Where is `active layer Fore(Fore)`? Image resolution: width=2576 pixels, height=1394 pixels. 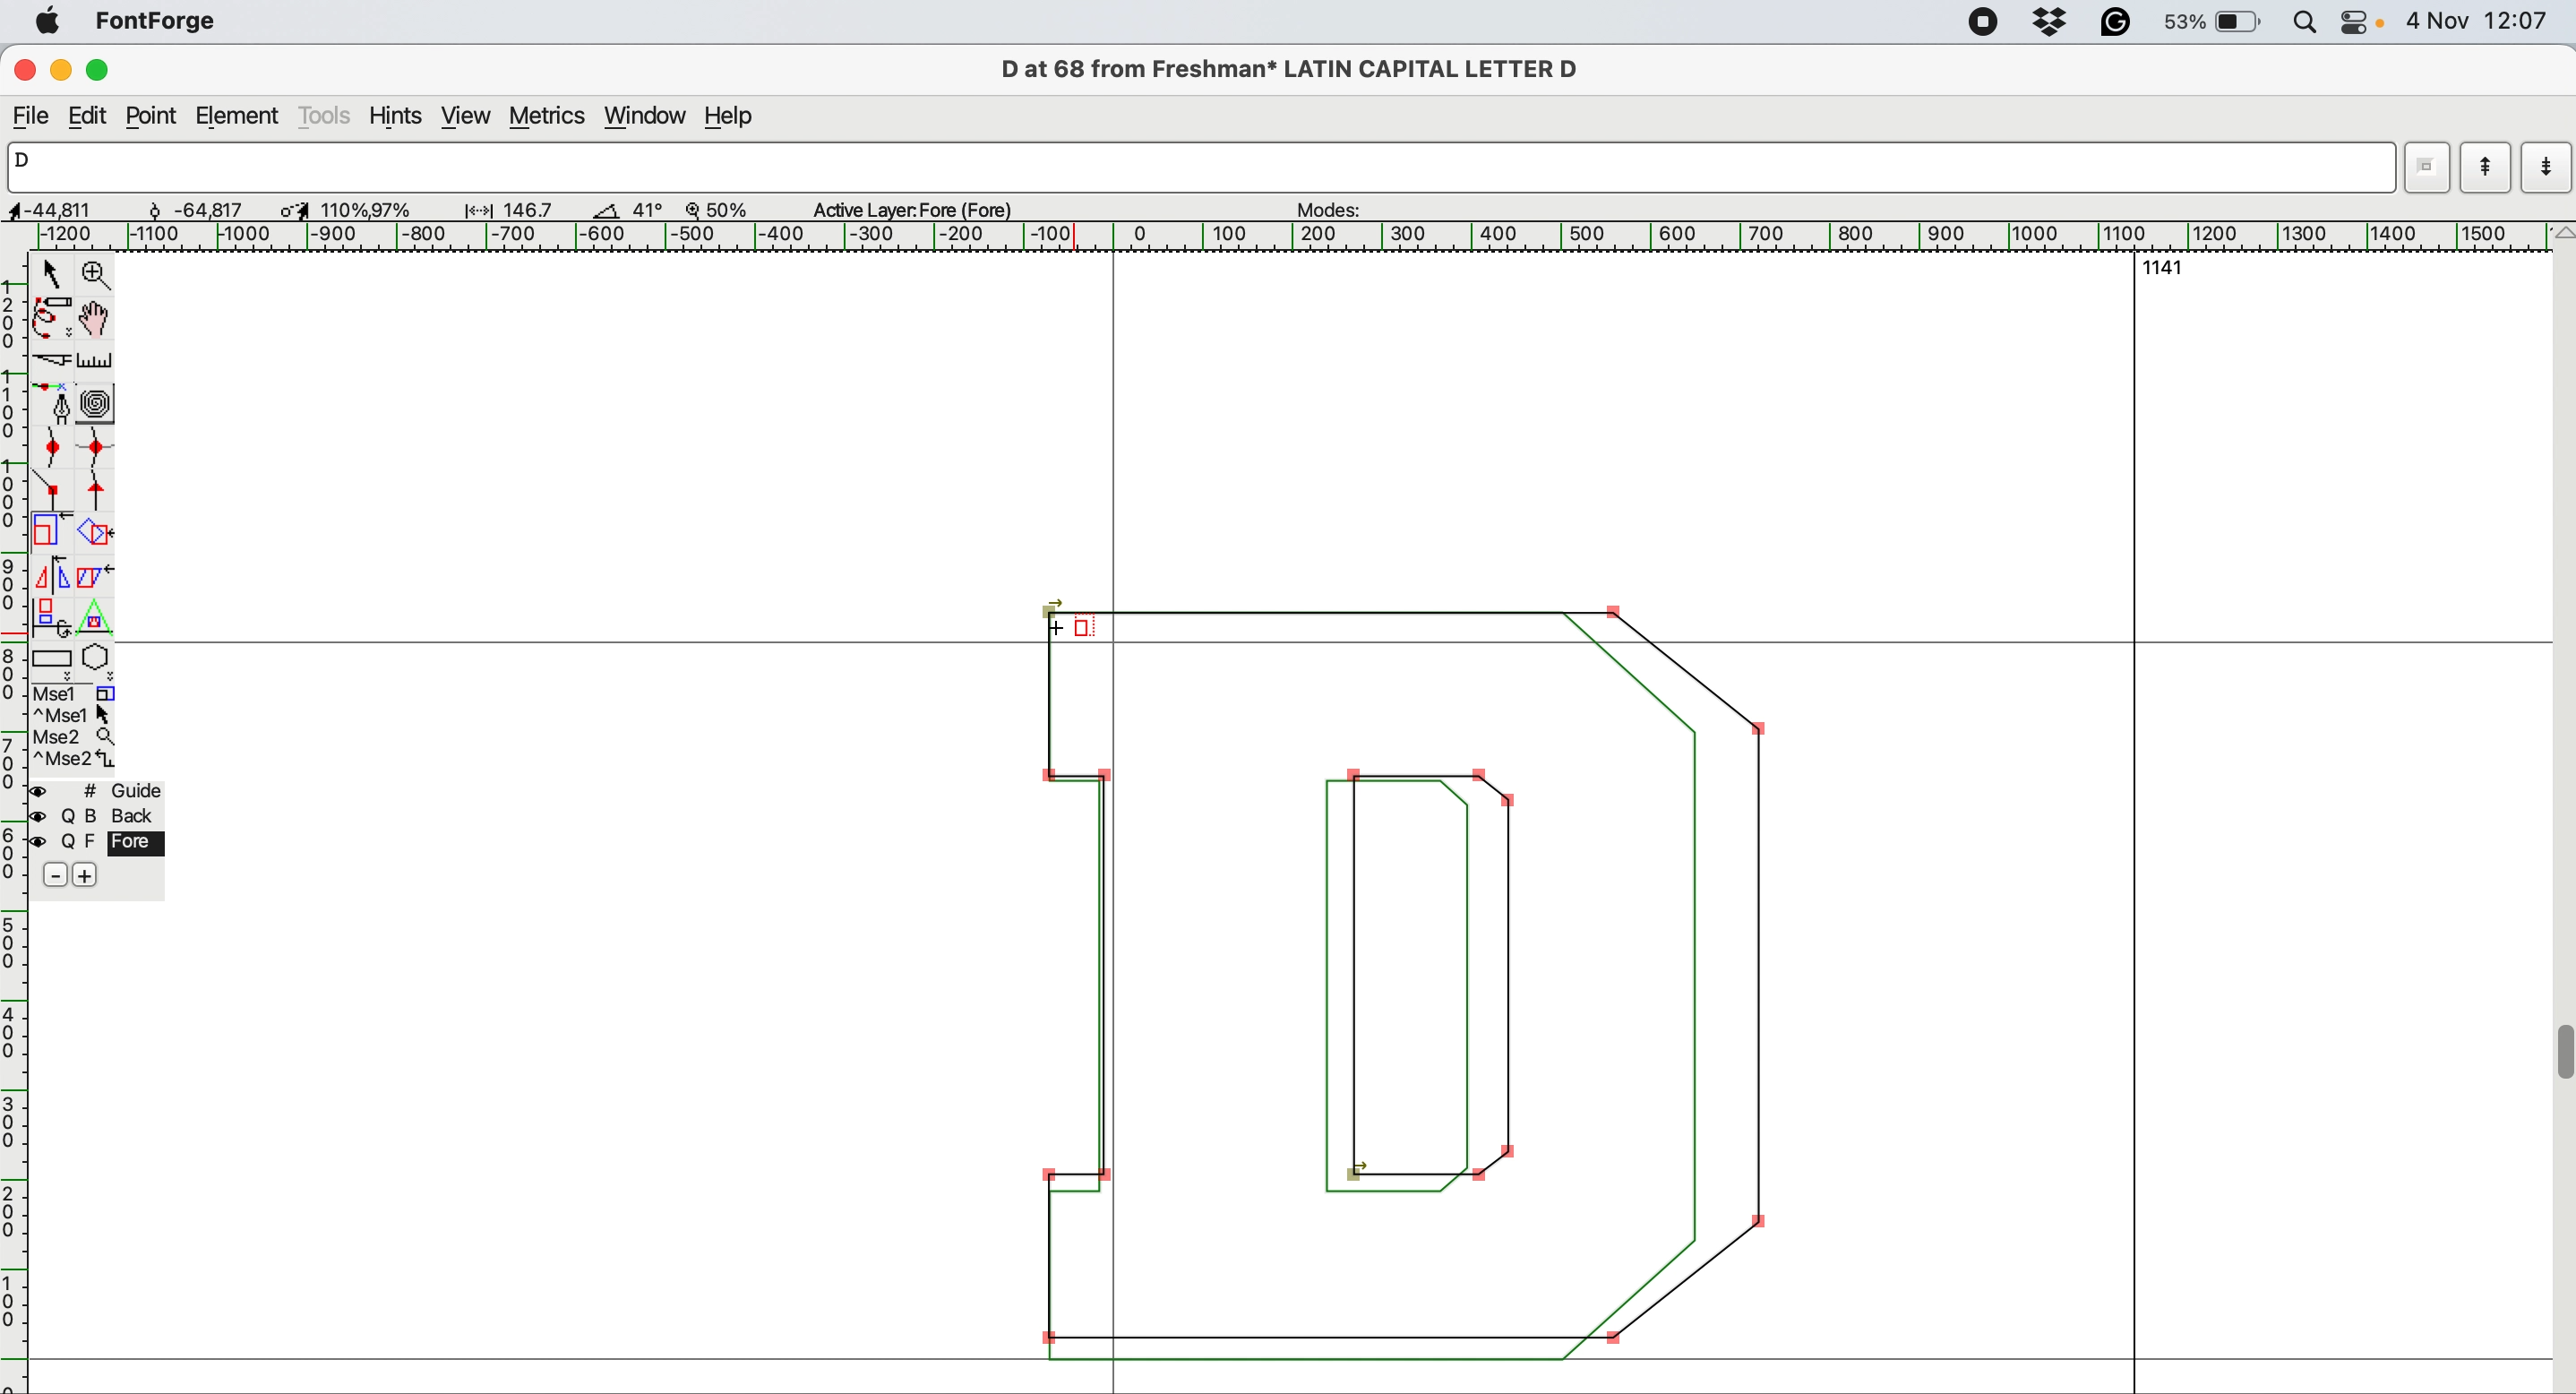 active layer Fore(Fore) is located at coordinates (921, 211).